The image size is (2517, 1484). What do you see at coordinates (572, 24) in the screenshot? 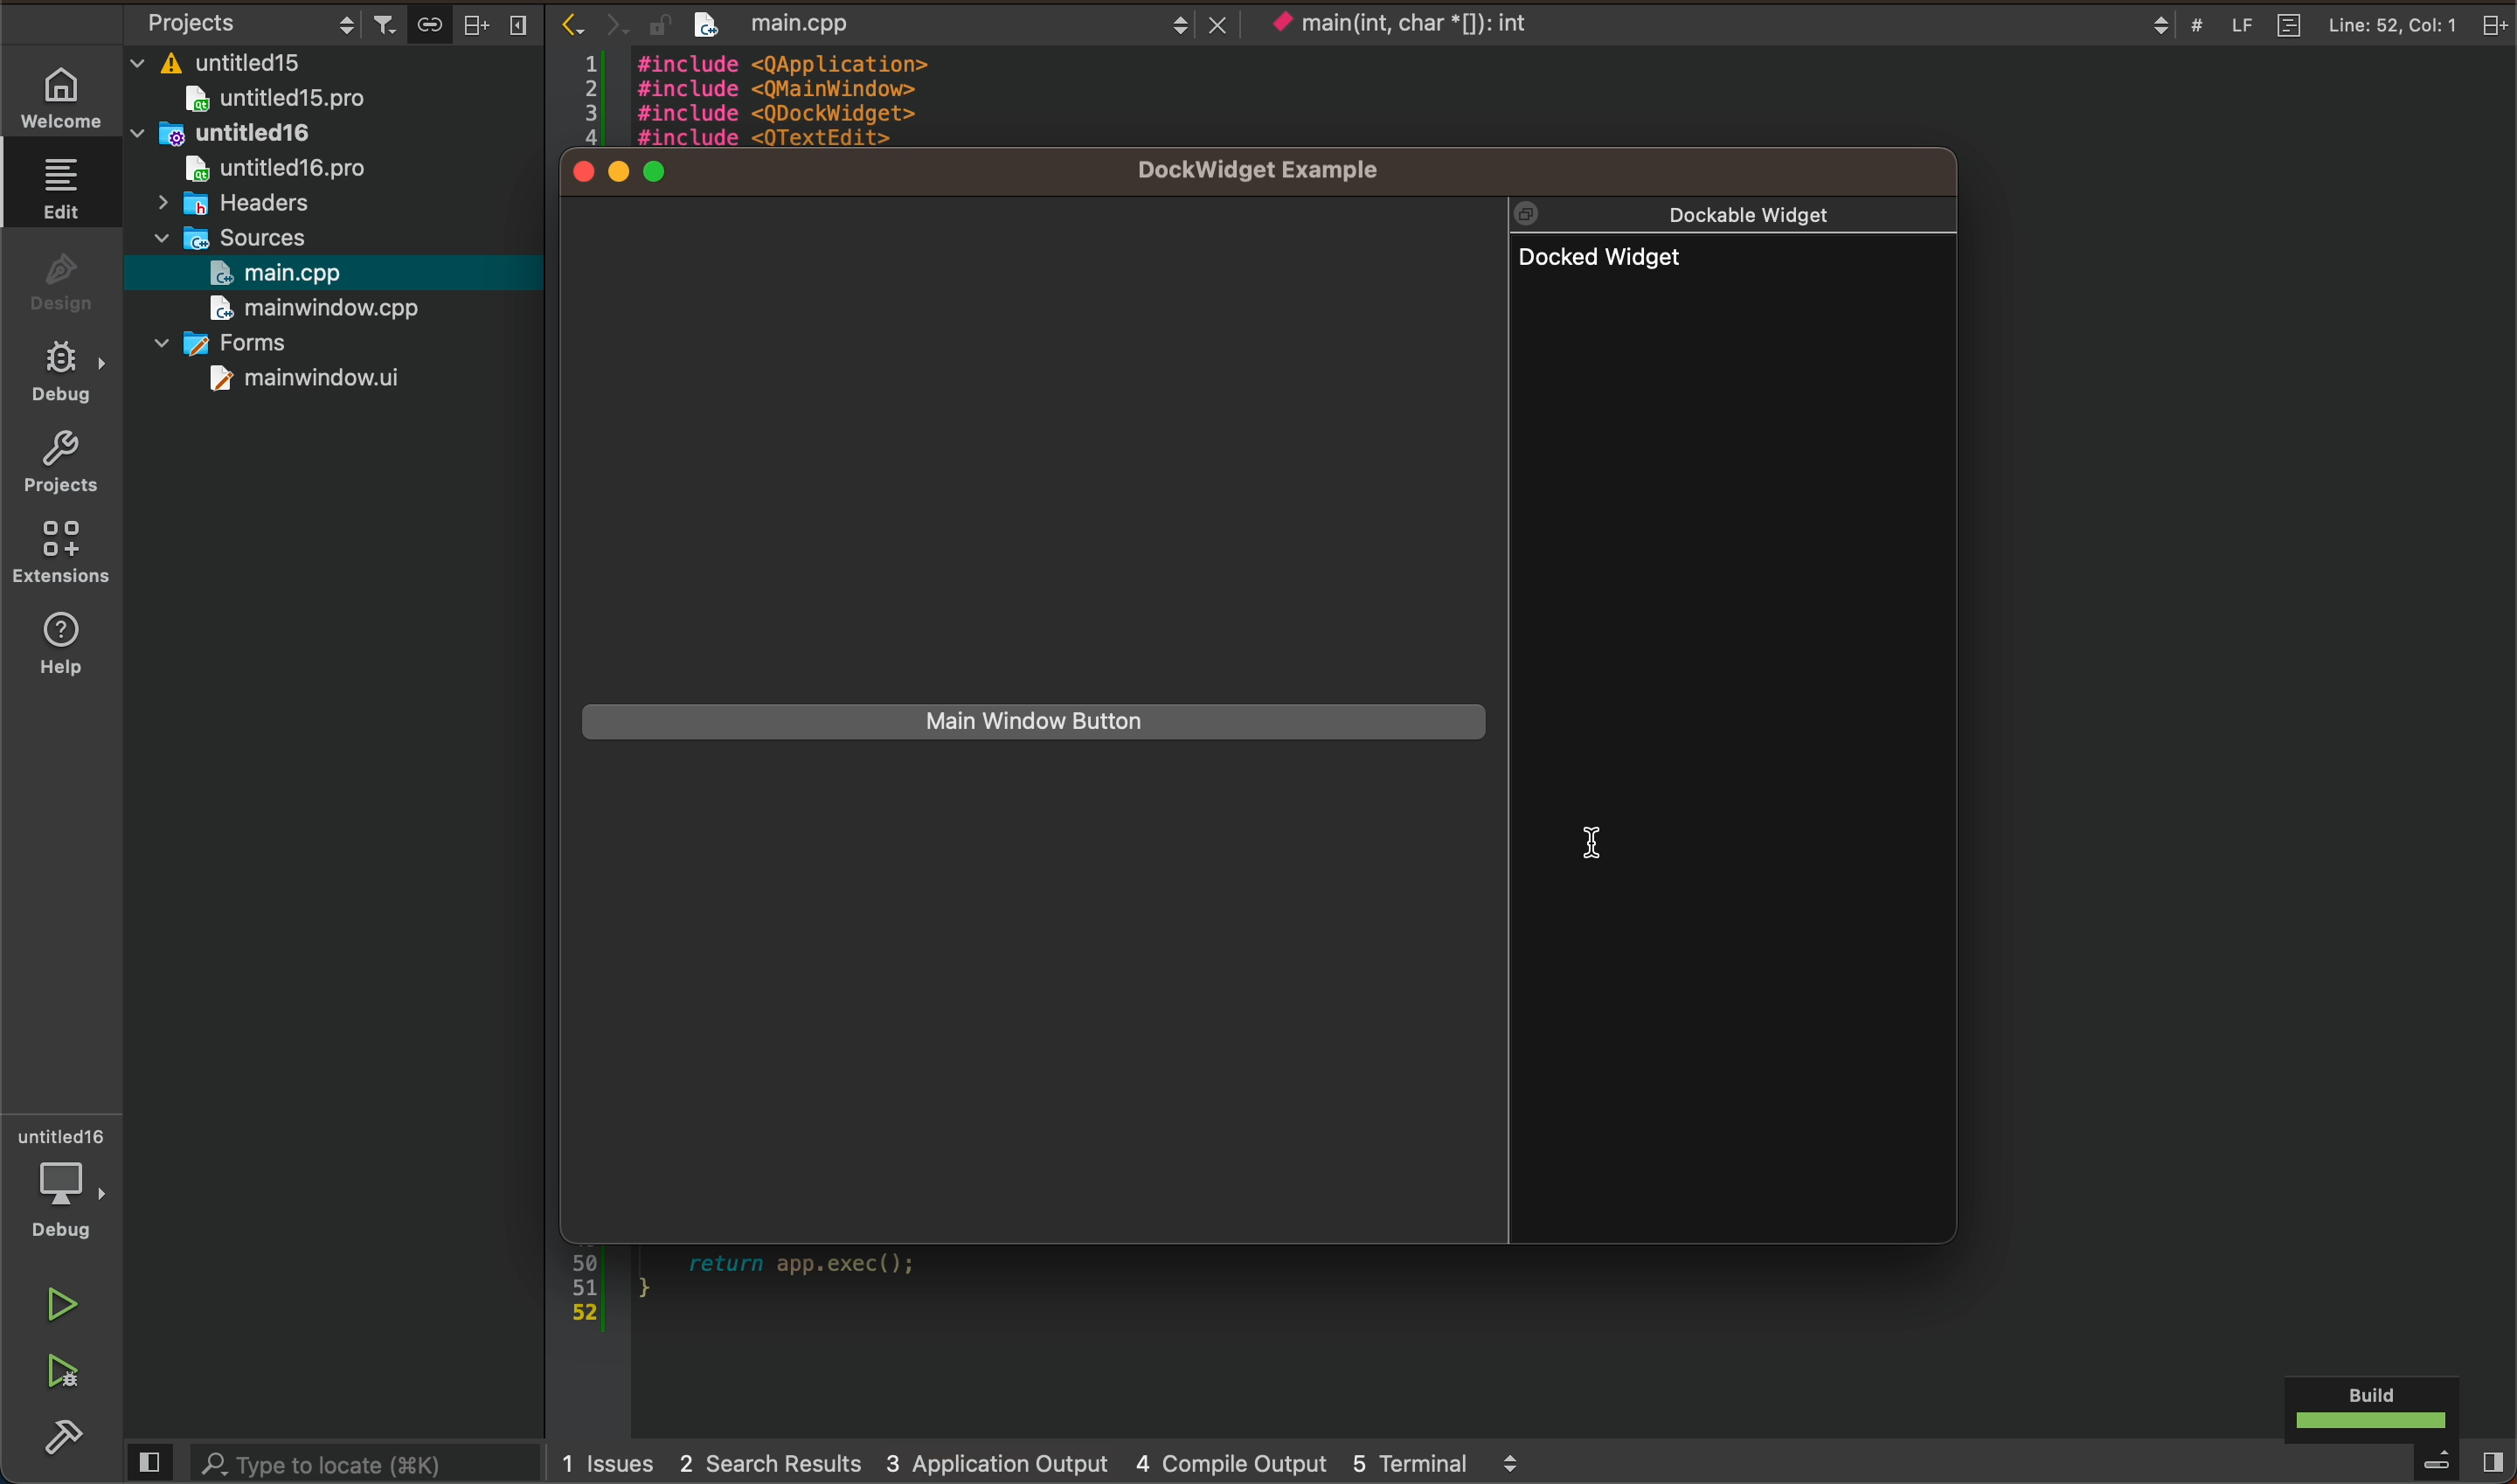
I see `arrows` at bounding box center [572, 24].